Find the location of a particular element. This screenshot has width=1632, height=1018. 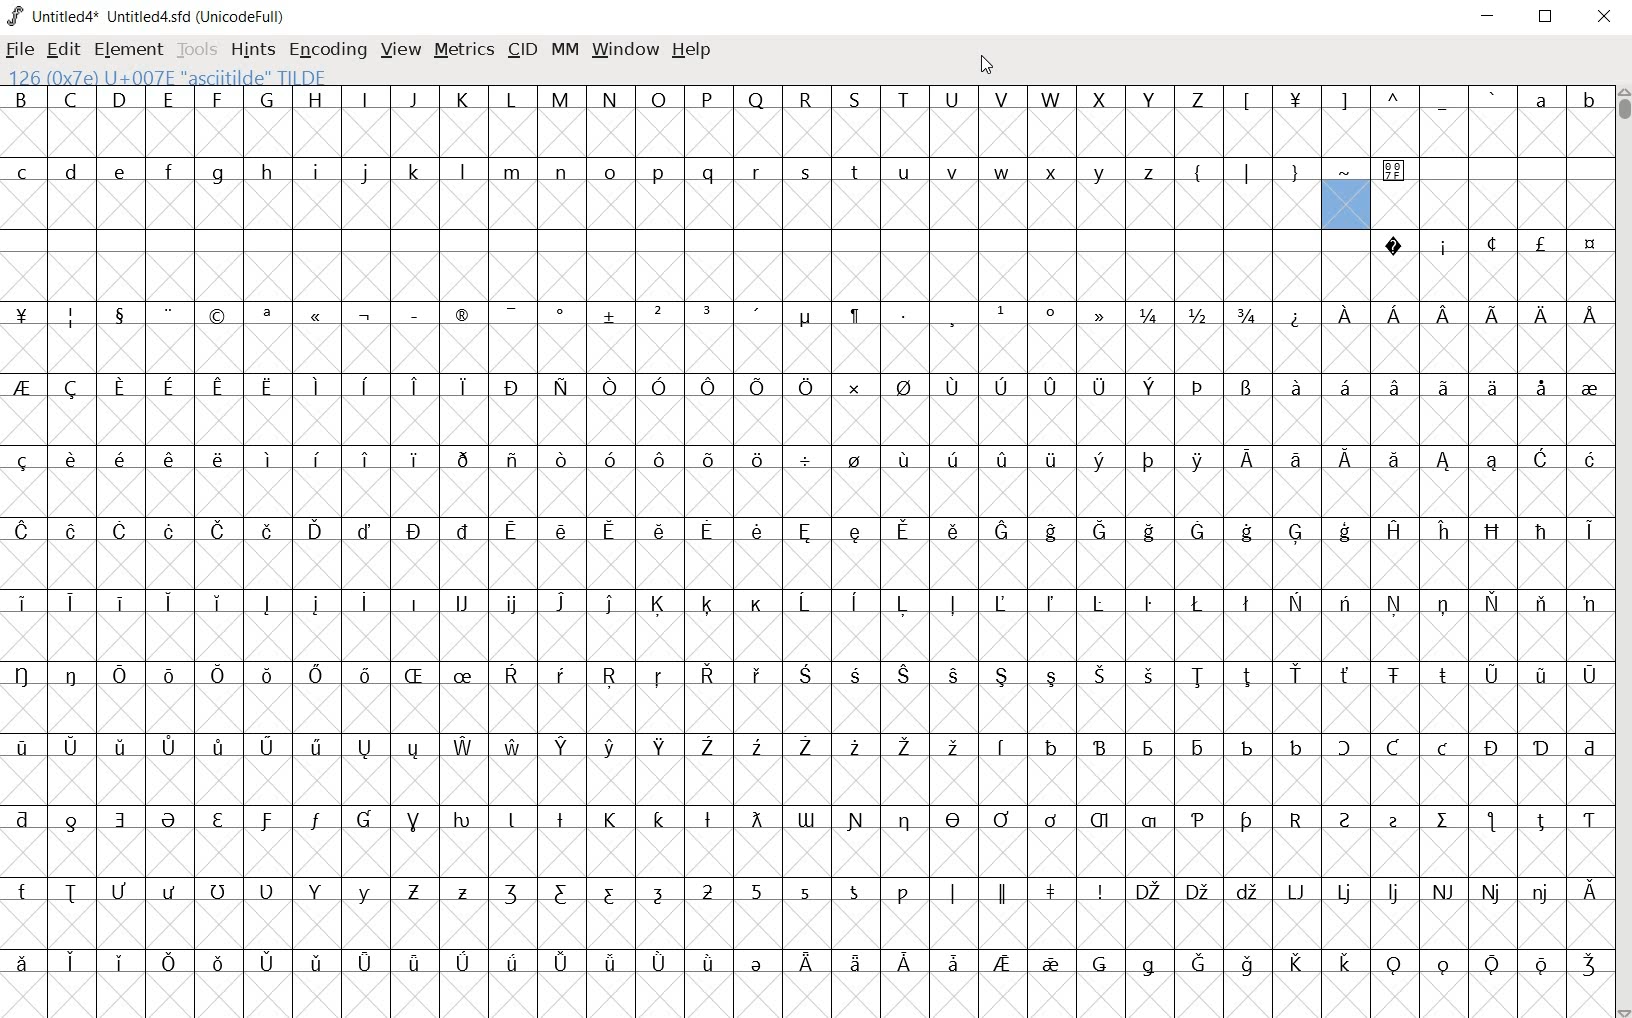

FILE is located at coordinates (21, 48).